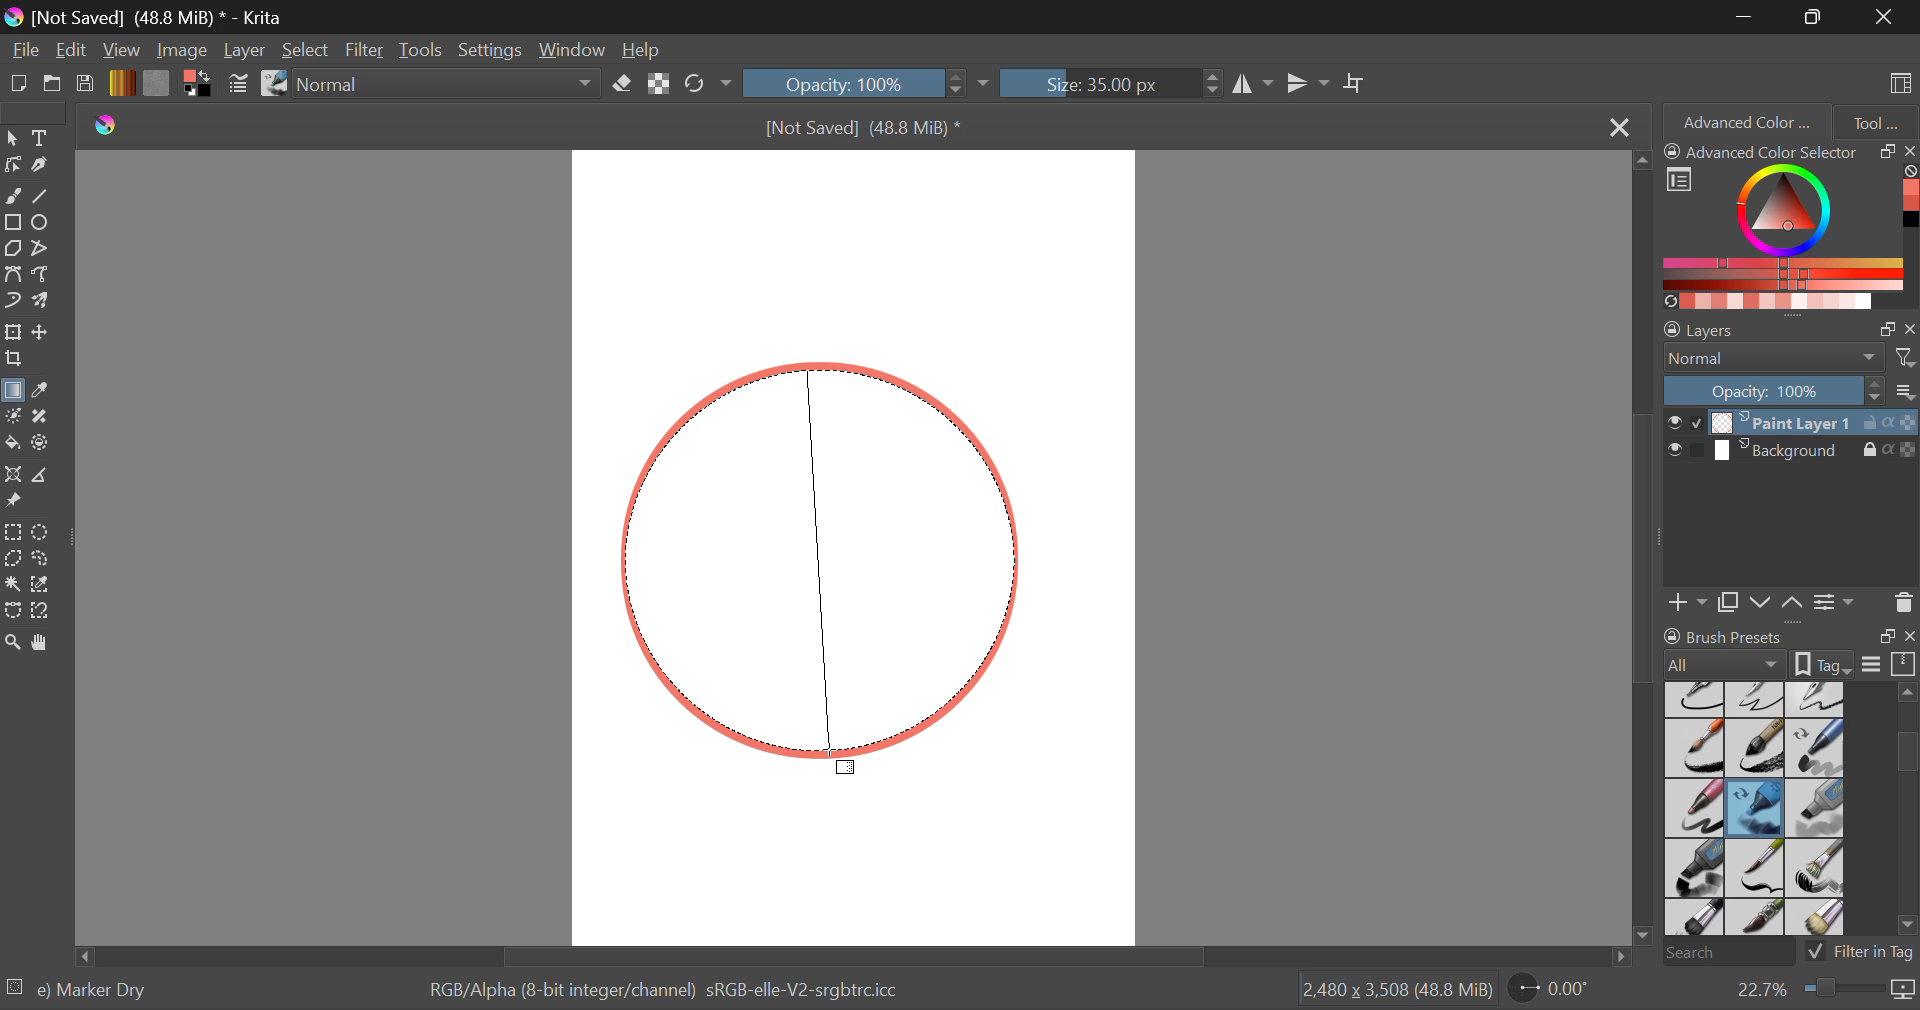 The height and width of the screenshot is (1010, 1920). I want to click on Select, so click(307, 52).